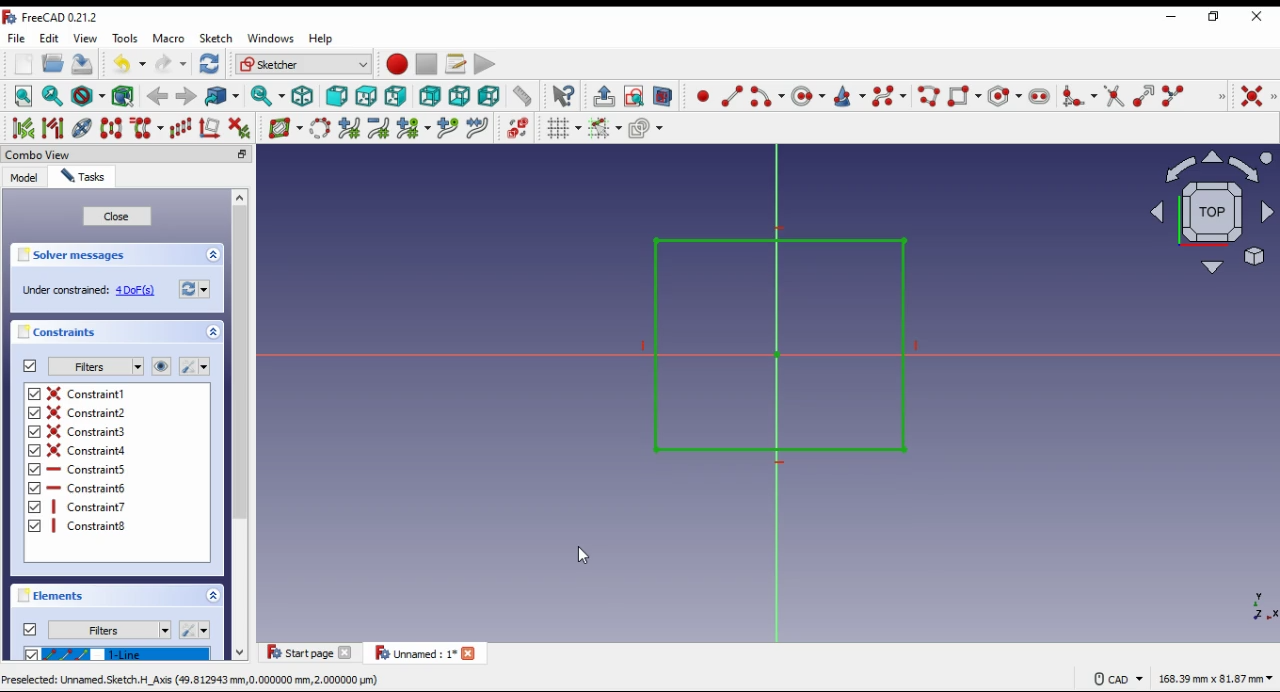 This screenshot has height=692, width=1280. I want to click on forward, so click(186, 97).